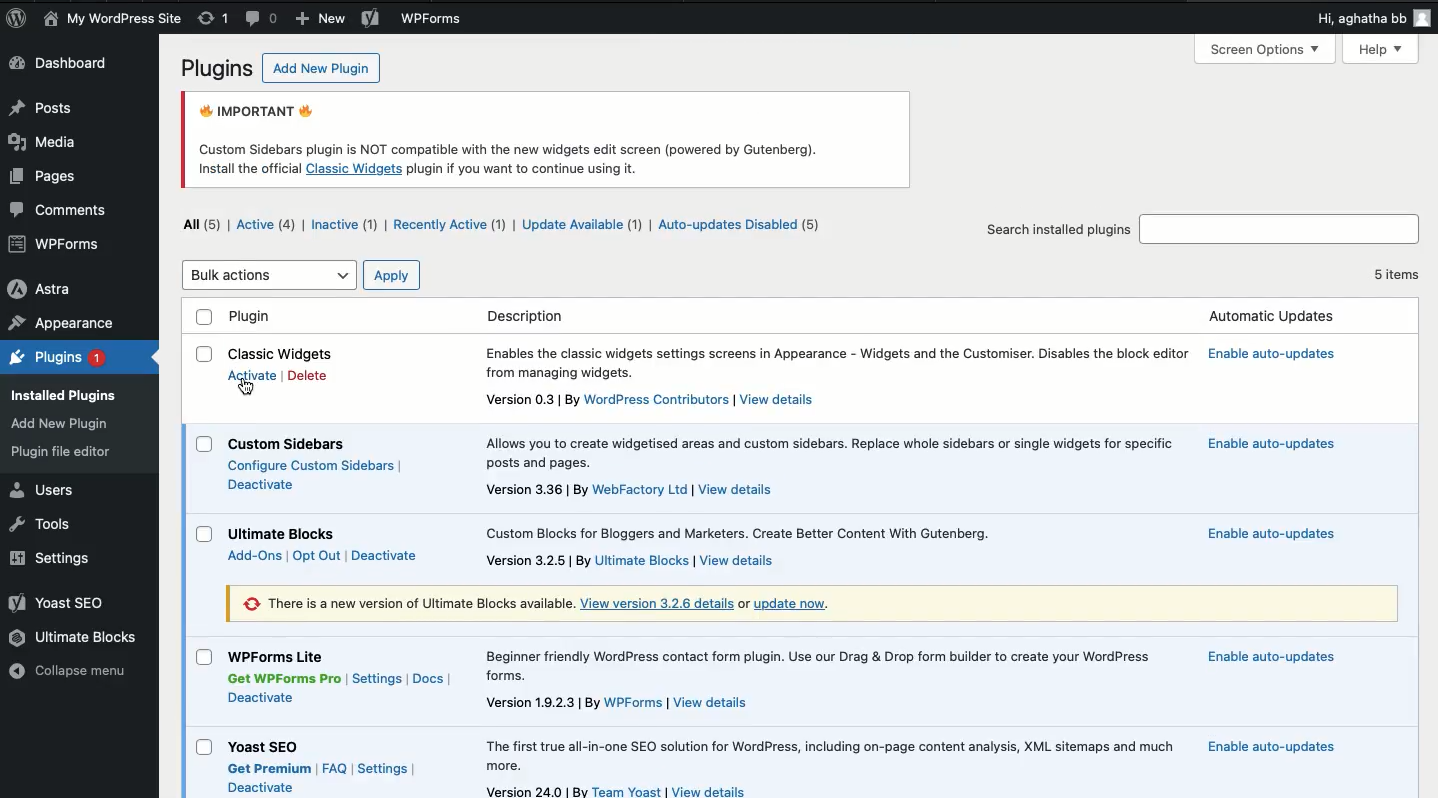  I want to click on All, so click(205, 223).